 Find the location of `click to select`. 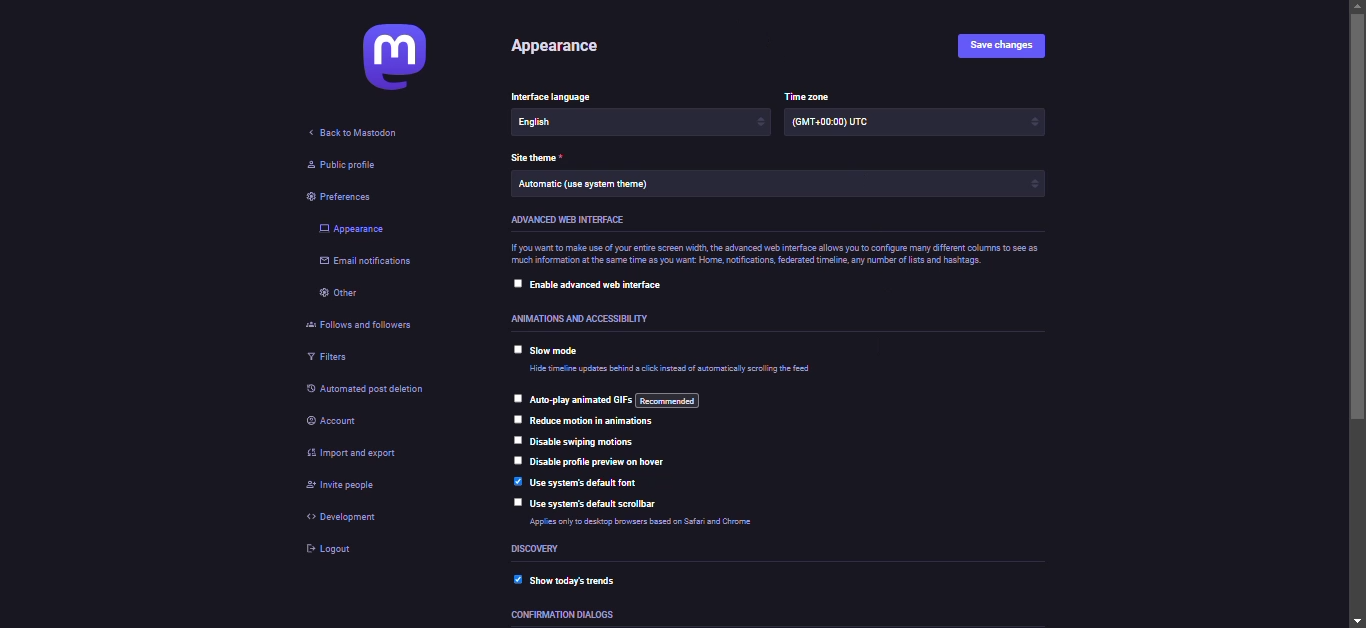

click to select is located at coordinates (516, 460).